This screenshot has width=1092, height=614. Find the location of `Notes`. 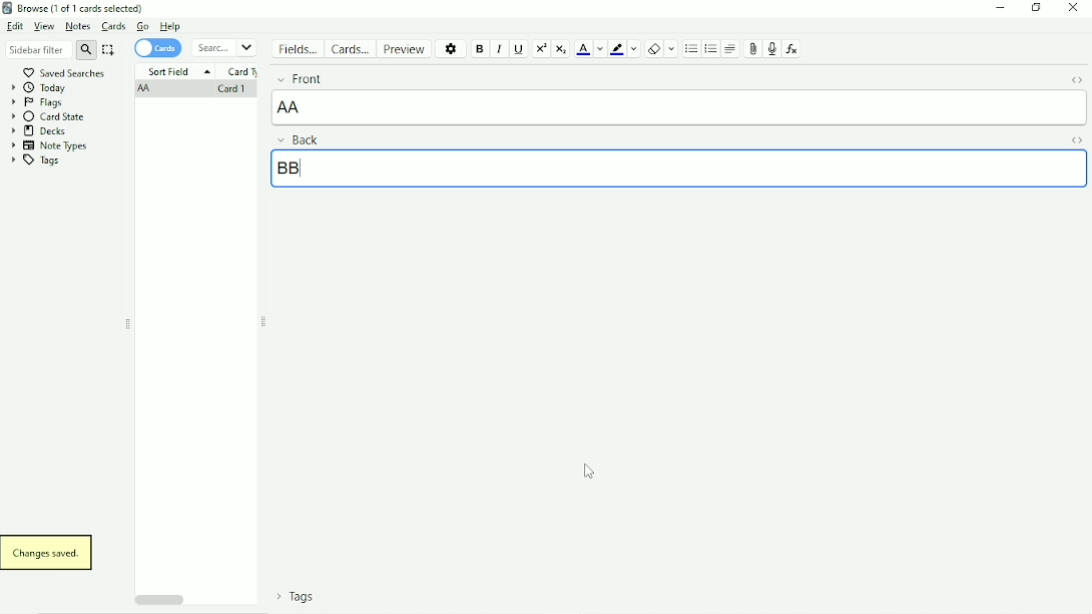

Notes is located at coordinates (78, 26).